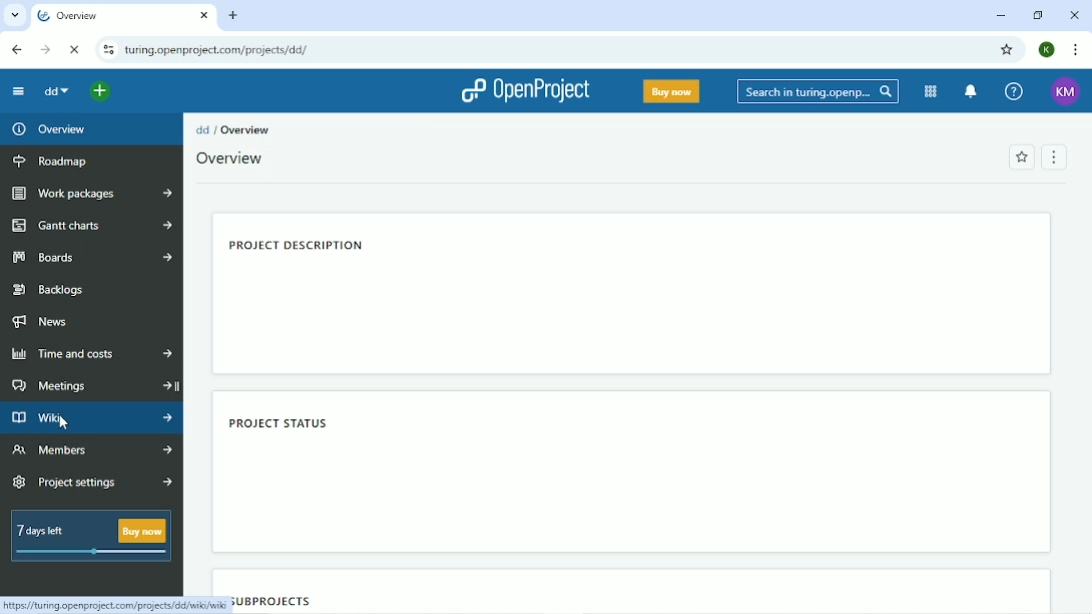 This screenshot has height=614, width=1092. Describe the element at coordinates (57, 163) in the screenshot. I see `Roadmap` at that location.